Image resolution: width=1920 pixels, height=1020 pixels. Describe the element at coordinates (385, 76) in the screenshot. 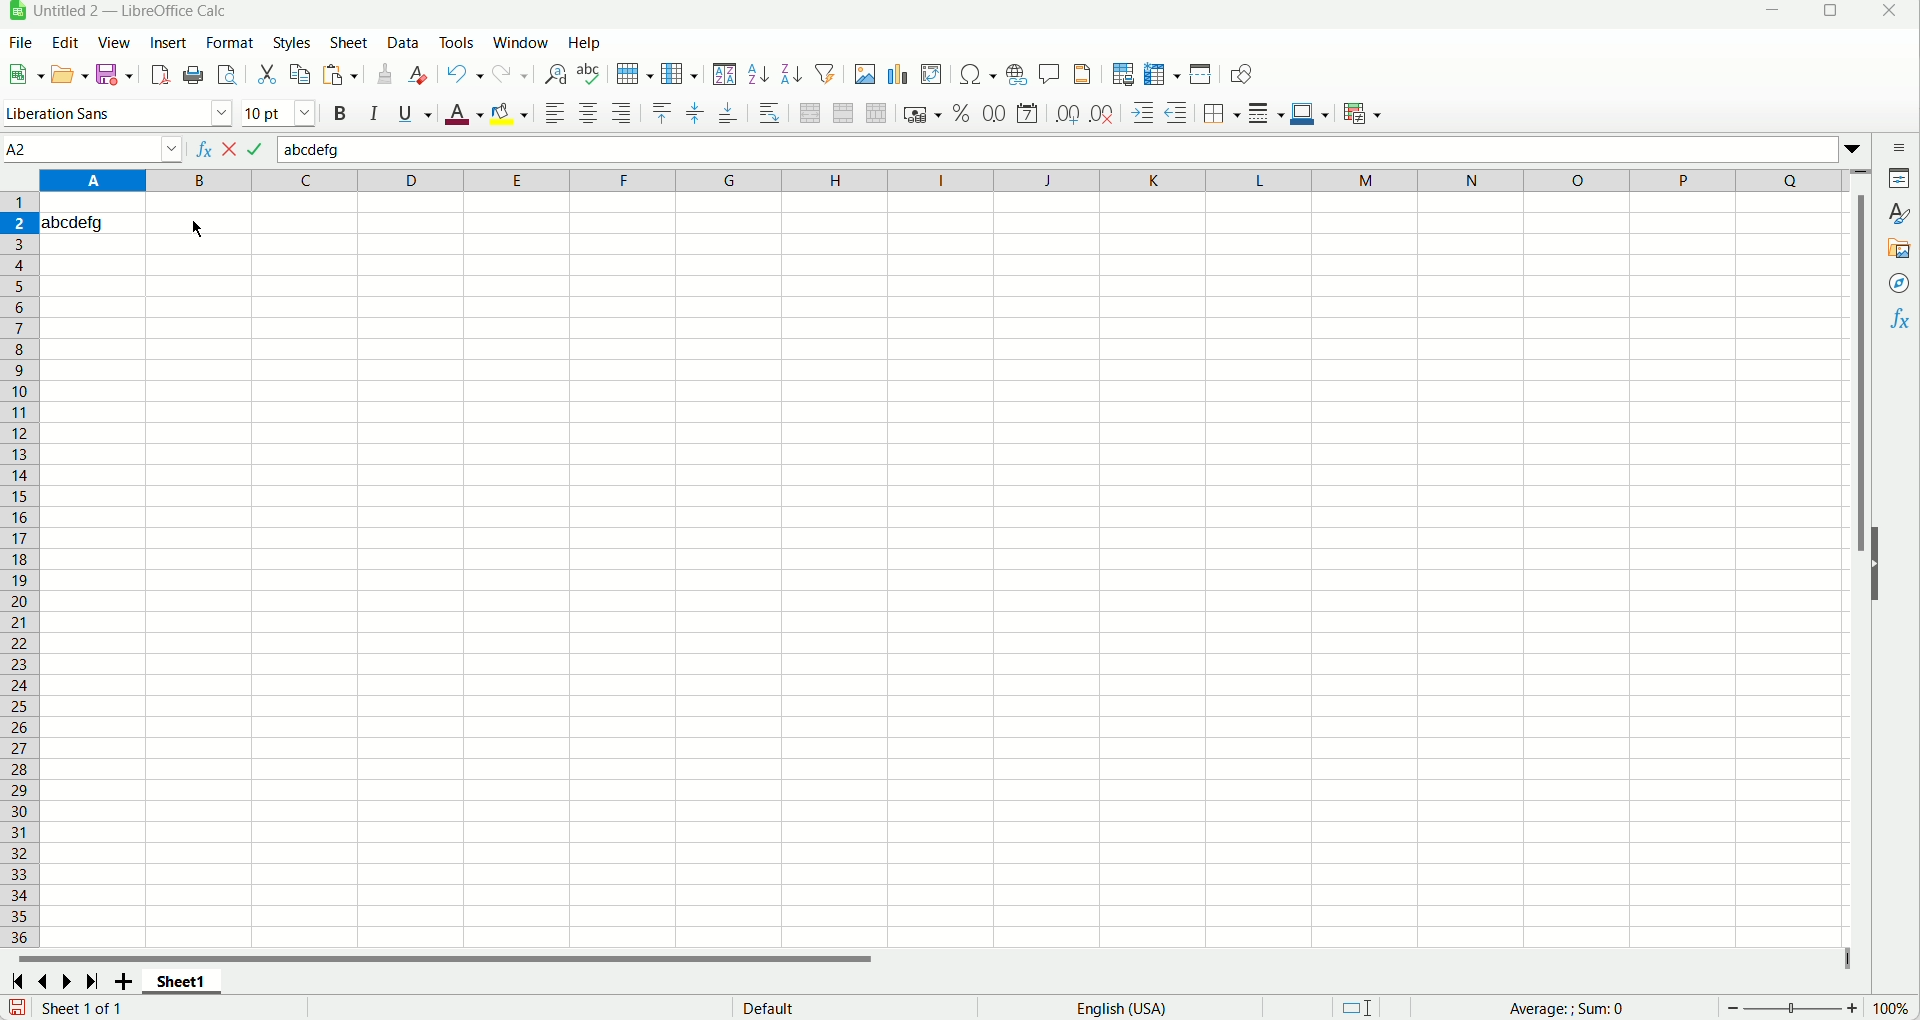

I see `clone formatting` at that location.